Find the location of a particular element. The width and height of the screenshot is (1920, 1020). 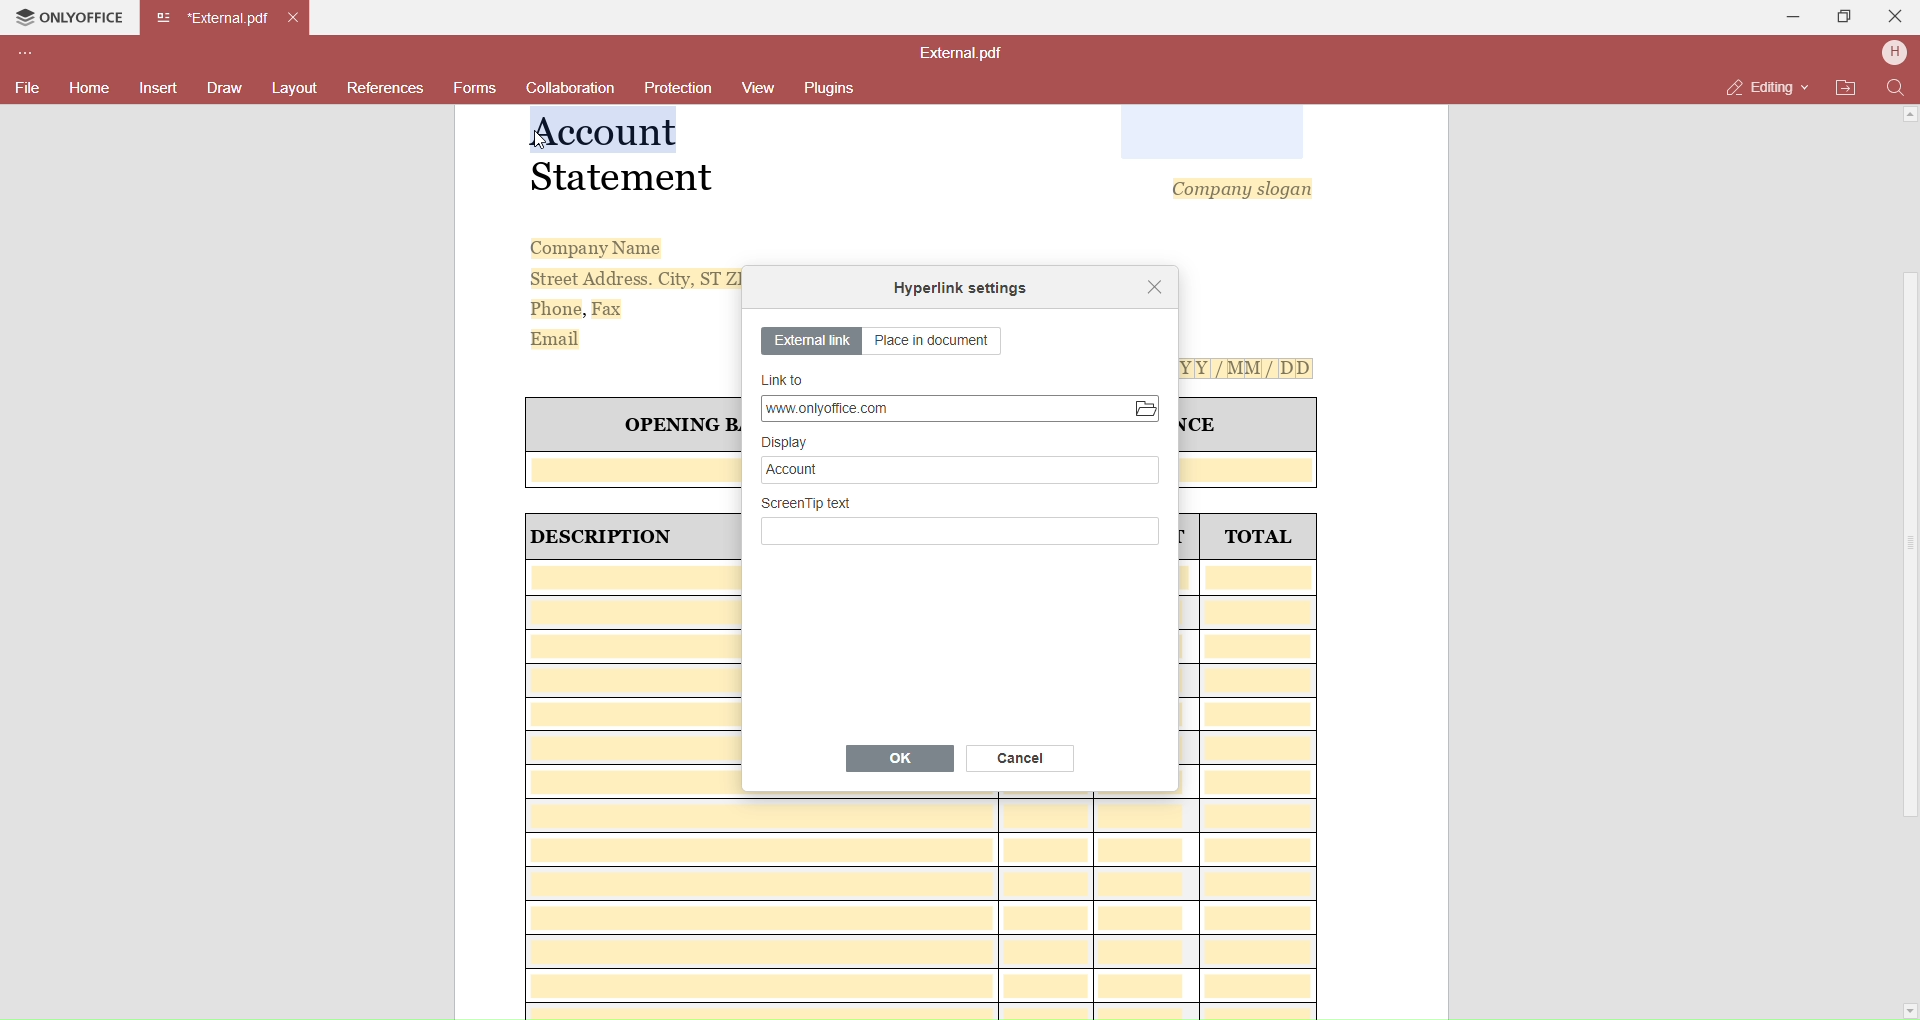

Minimize is located at coordinates (1787, 20).